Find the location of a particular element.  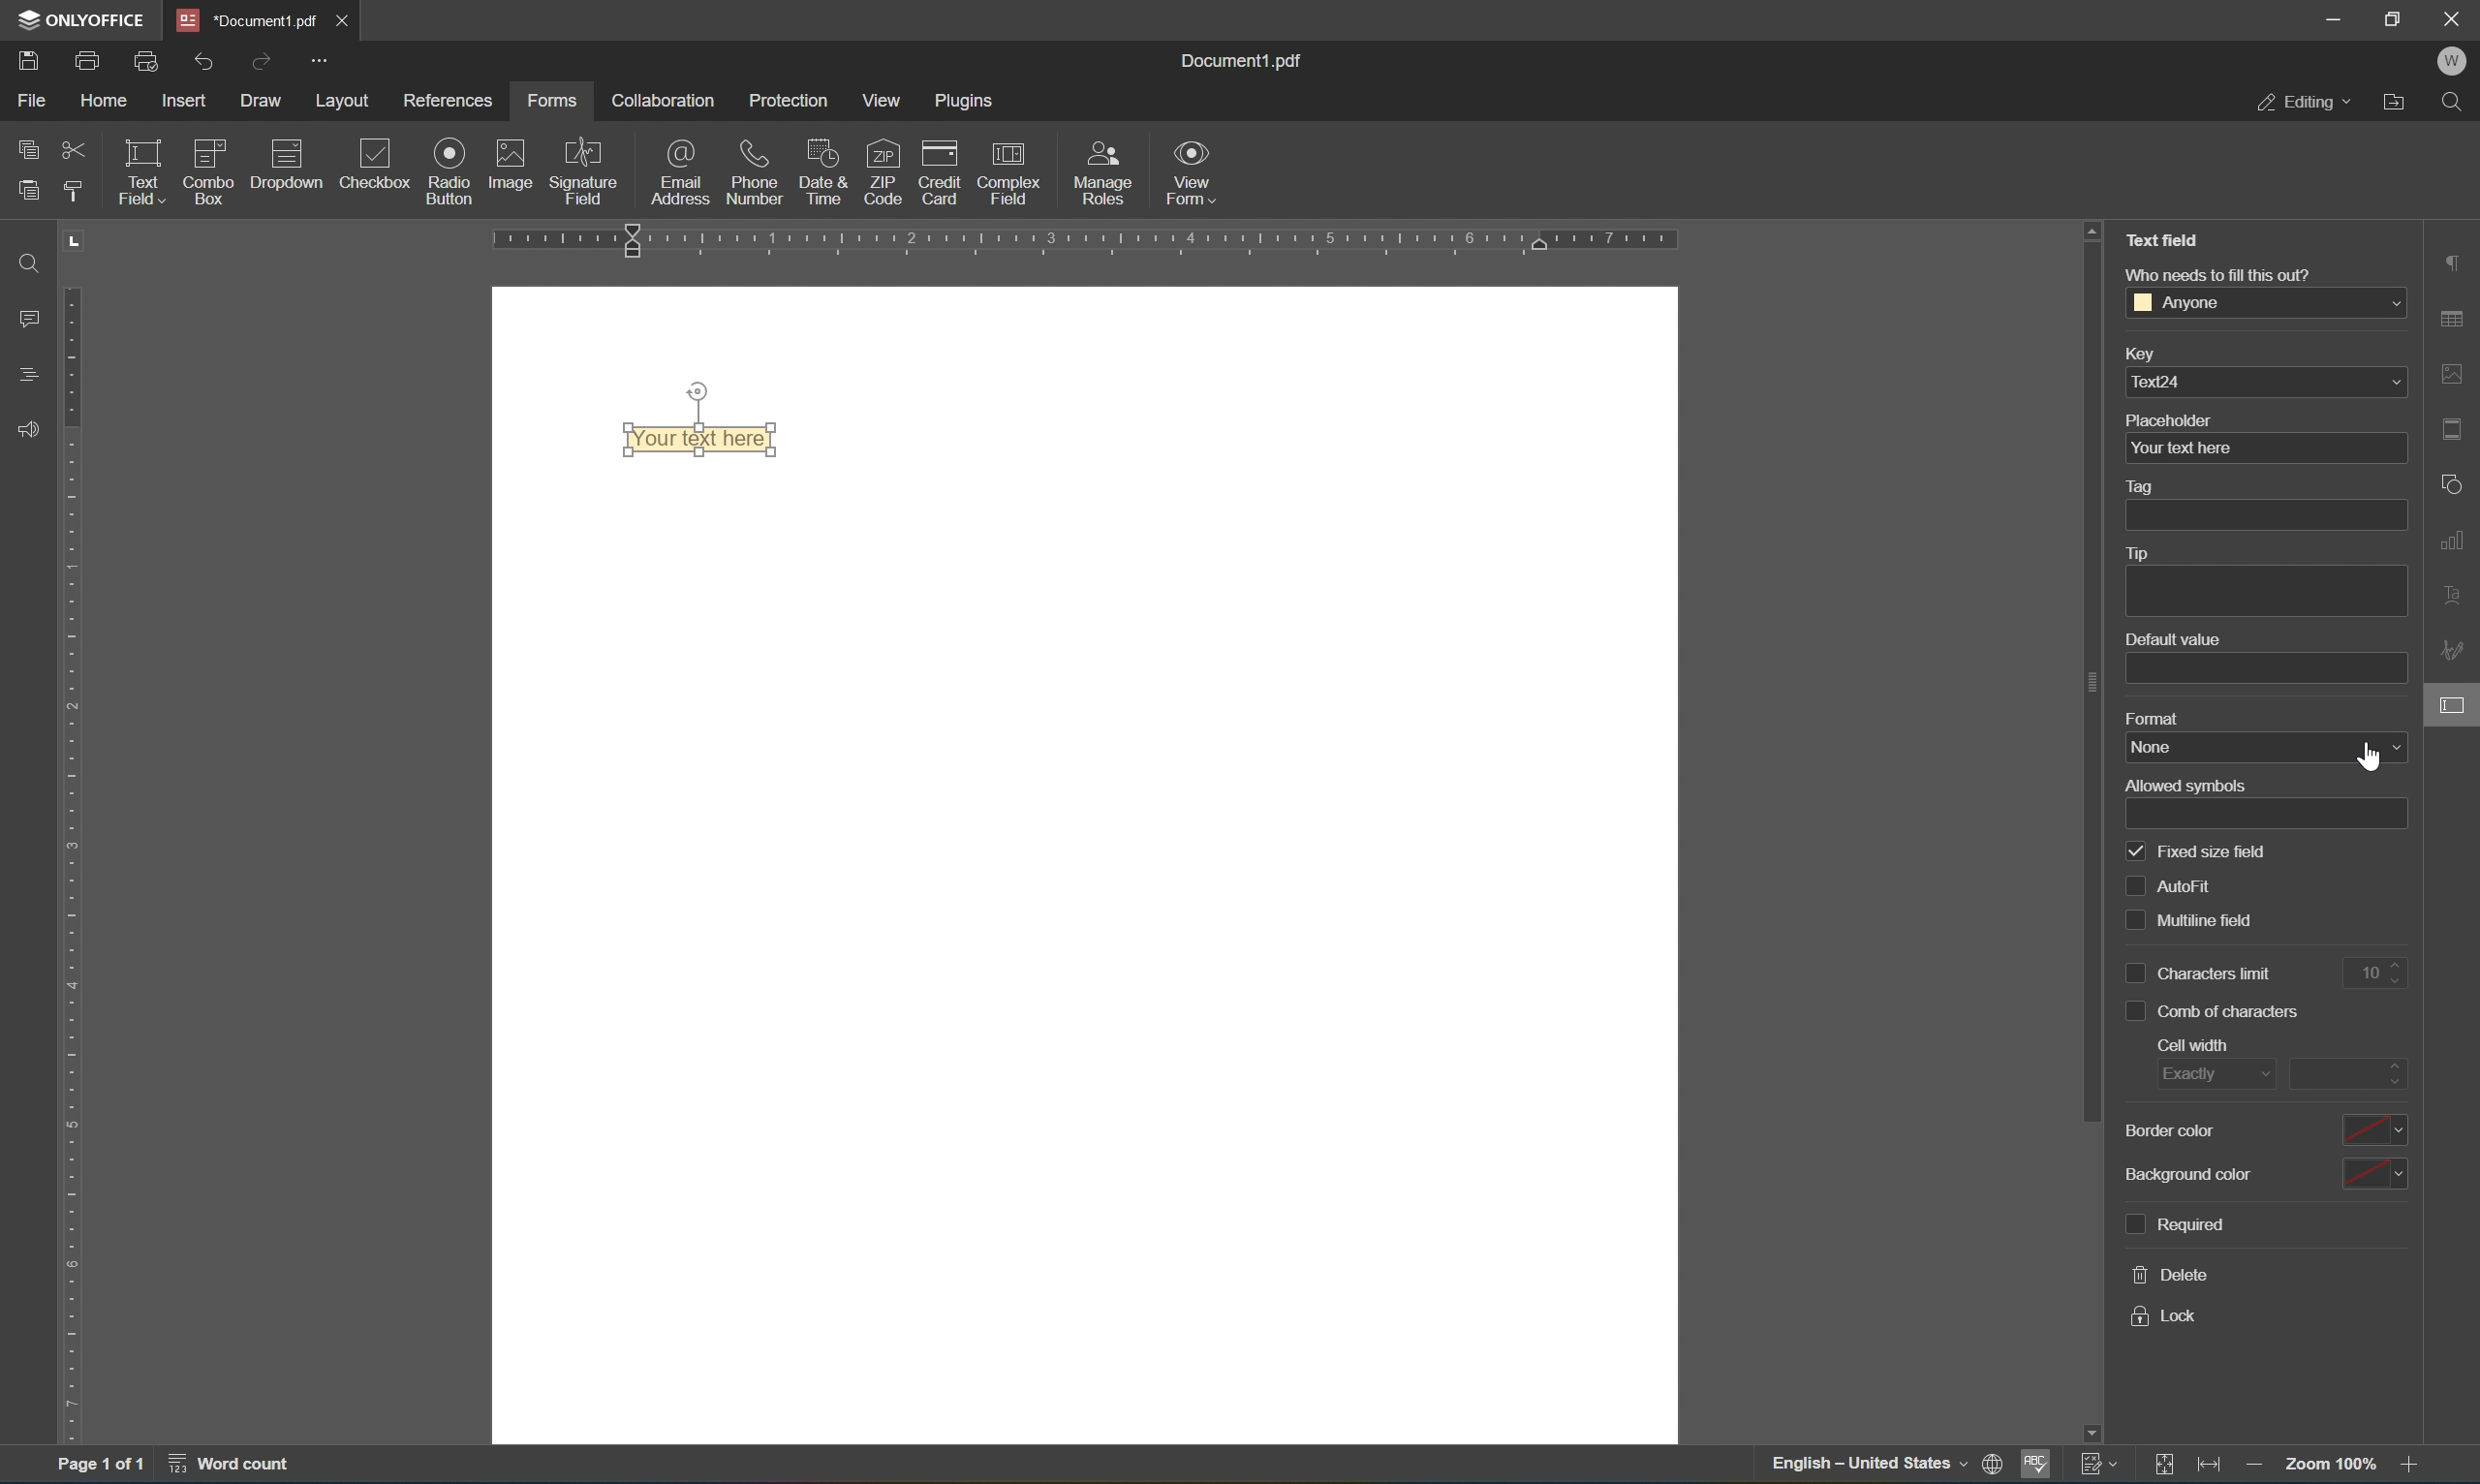

date and time is located at coordinates (823, 170).